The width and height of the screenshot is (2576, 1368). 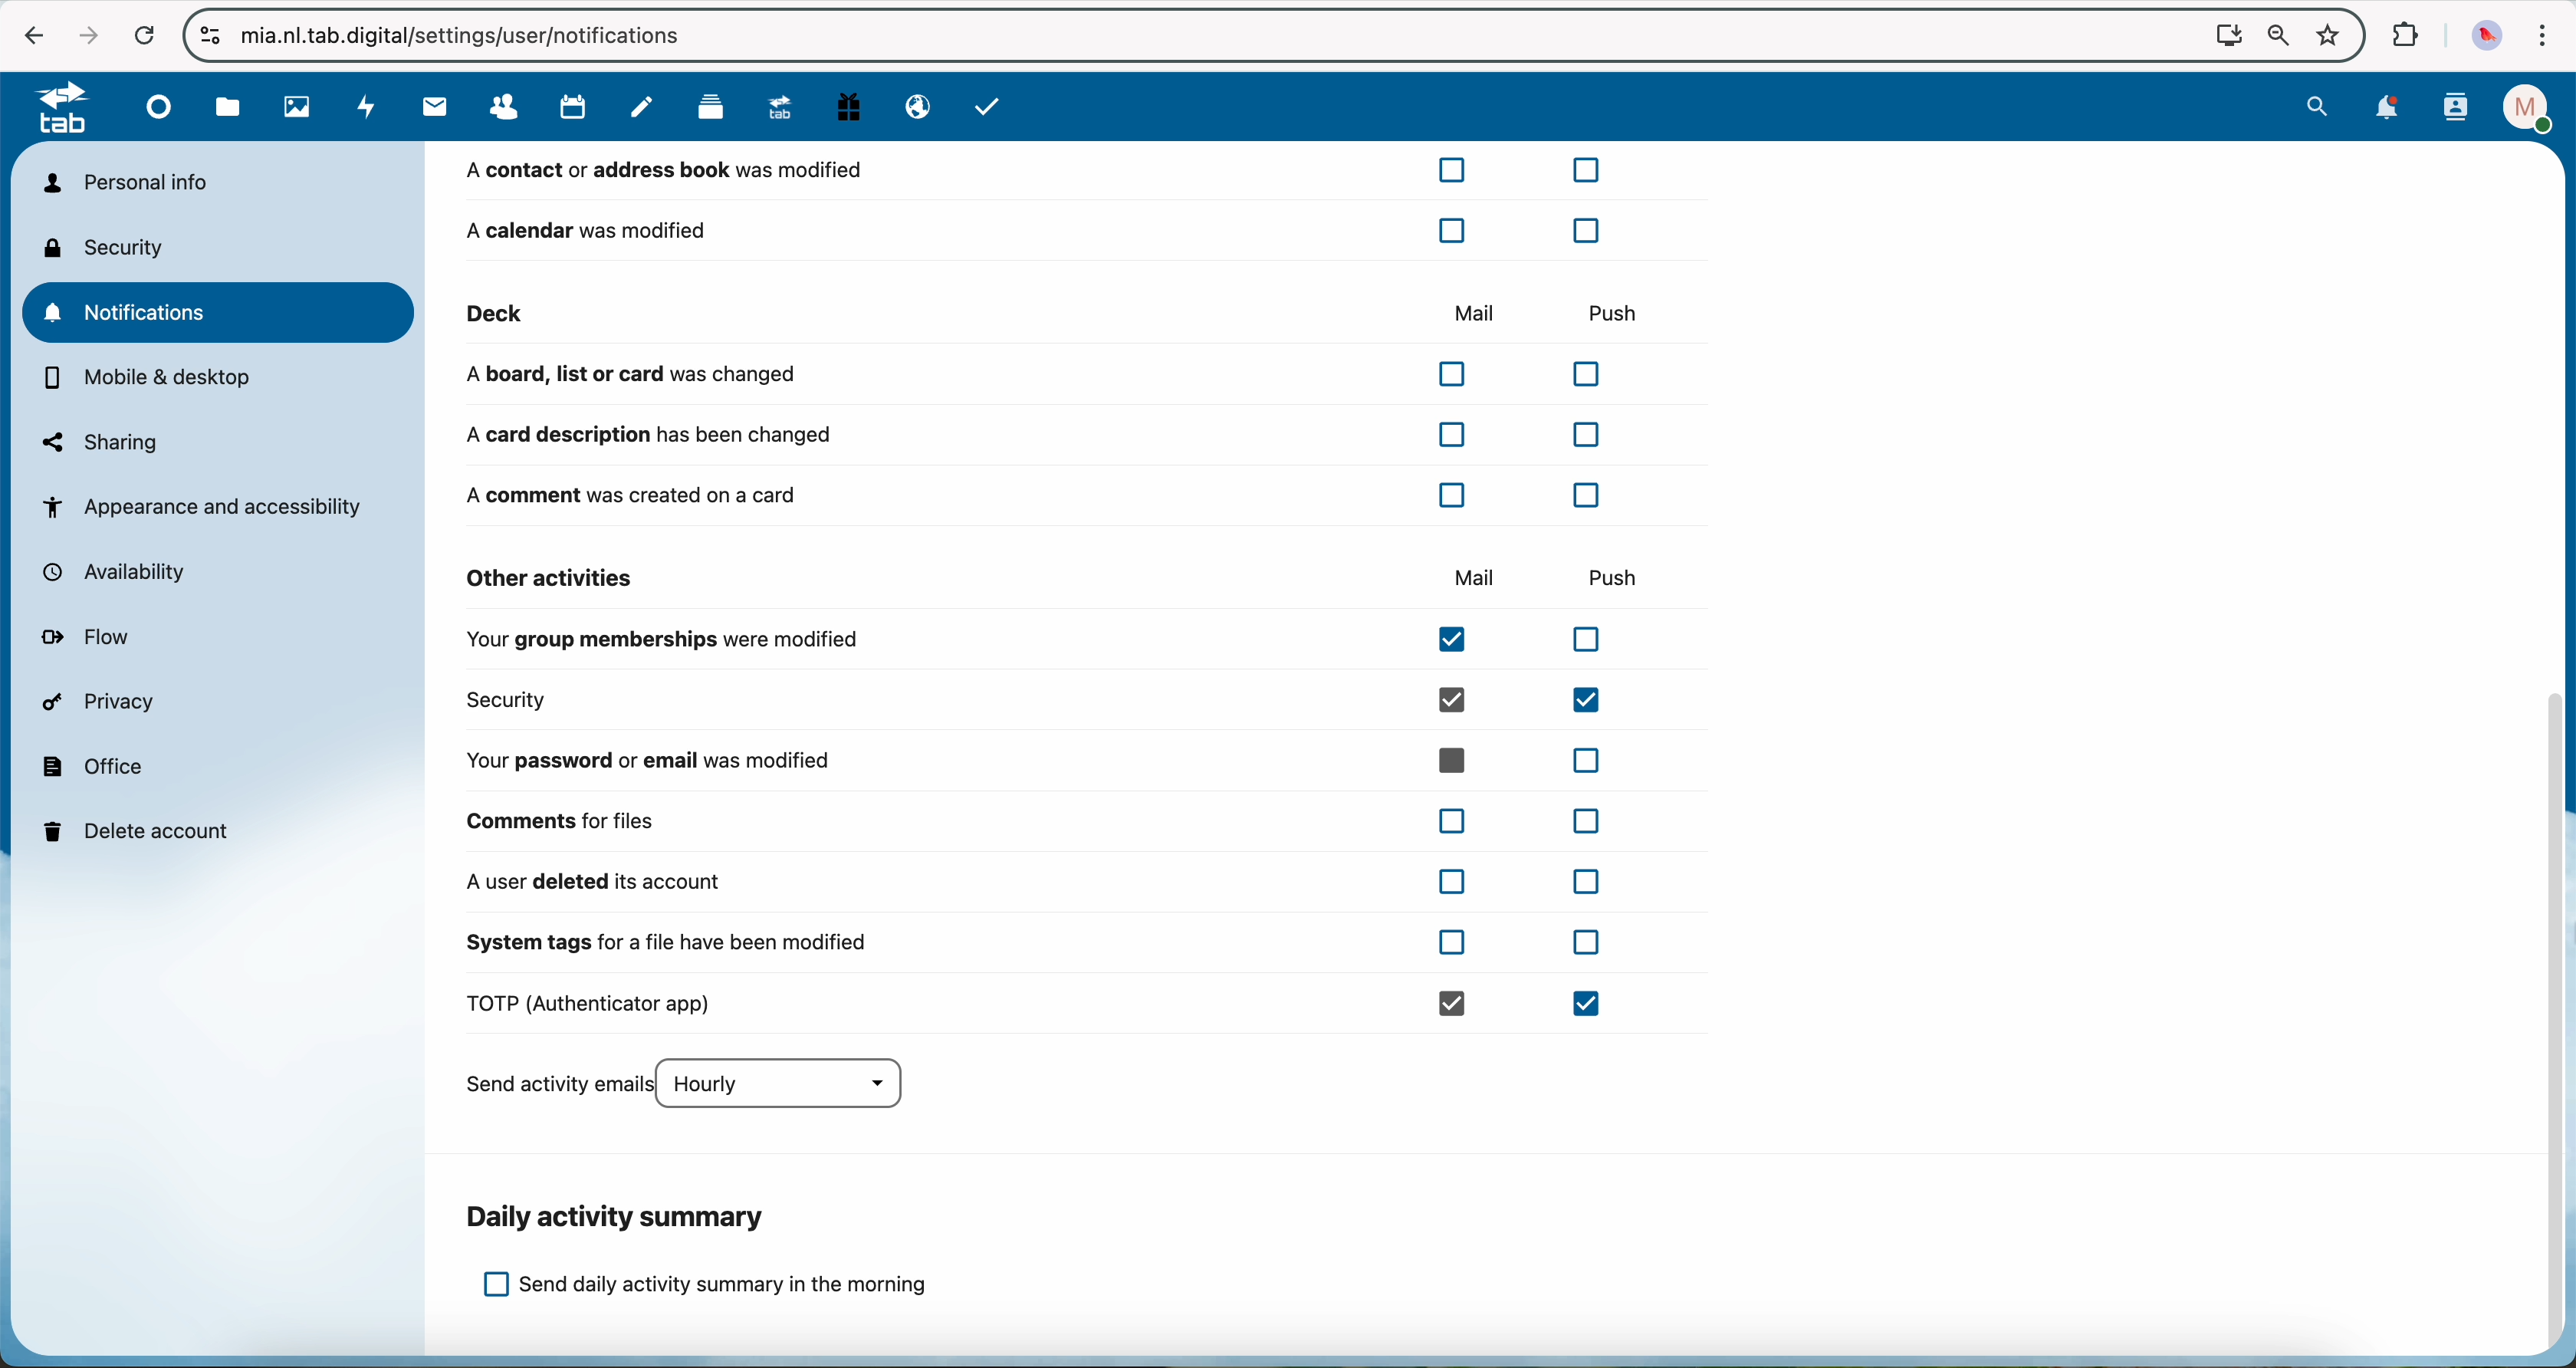 What do you see at coordinates (431, 108) in the screenshot?
I see `mail` at bounding box center [431, 108].